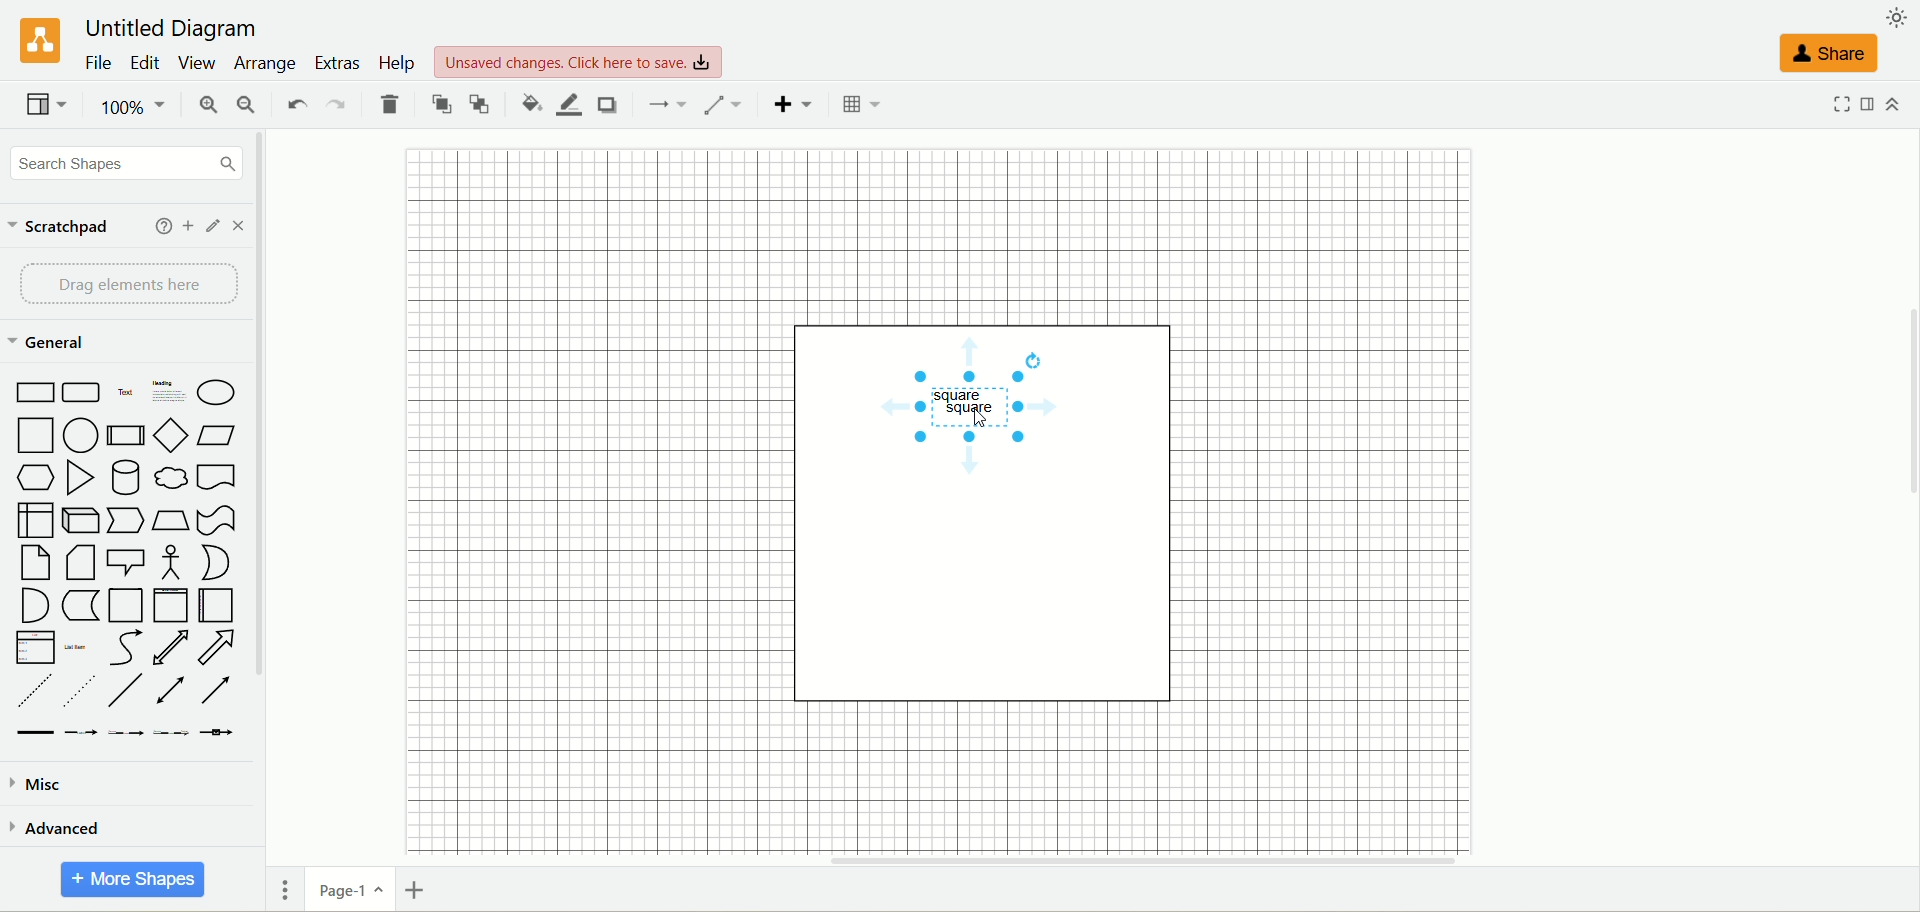  I want to click on title, so click(169, 23).